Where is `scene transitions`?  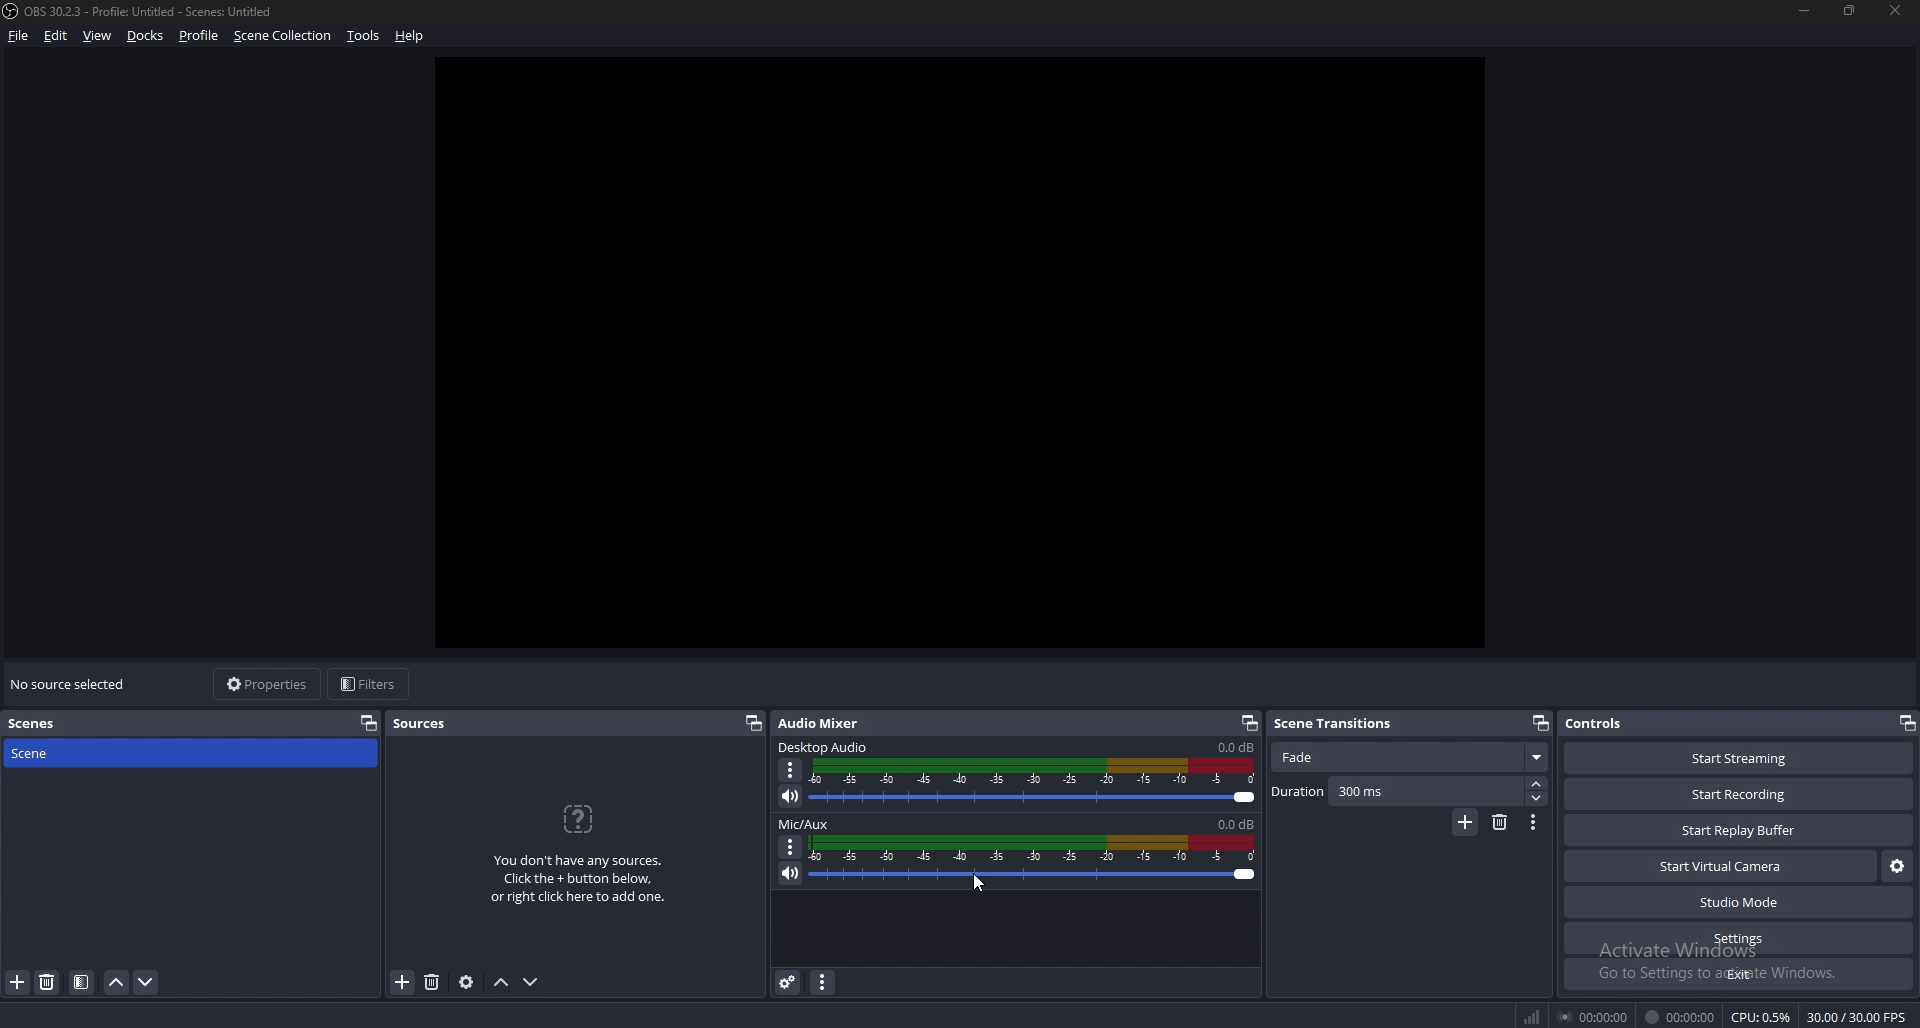
scene transitions is located at coordinates (1338, 724).